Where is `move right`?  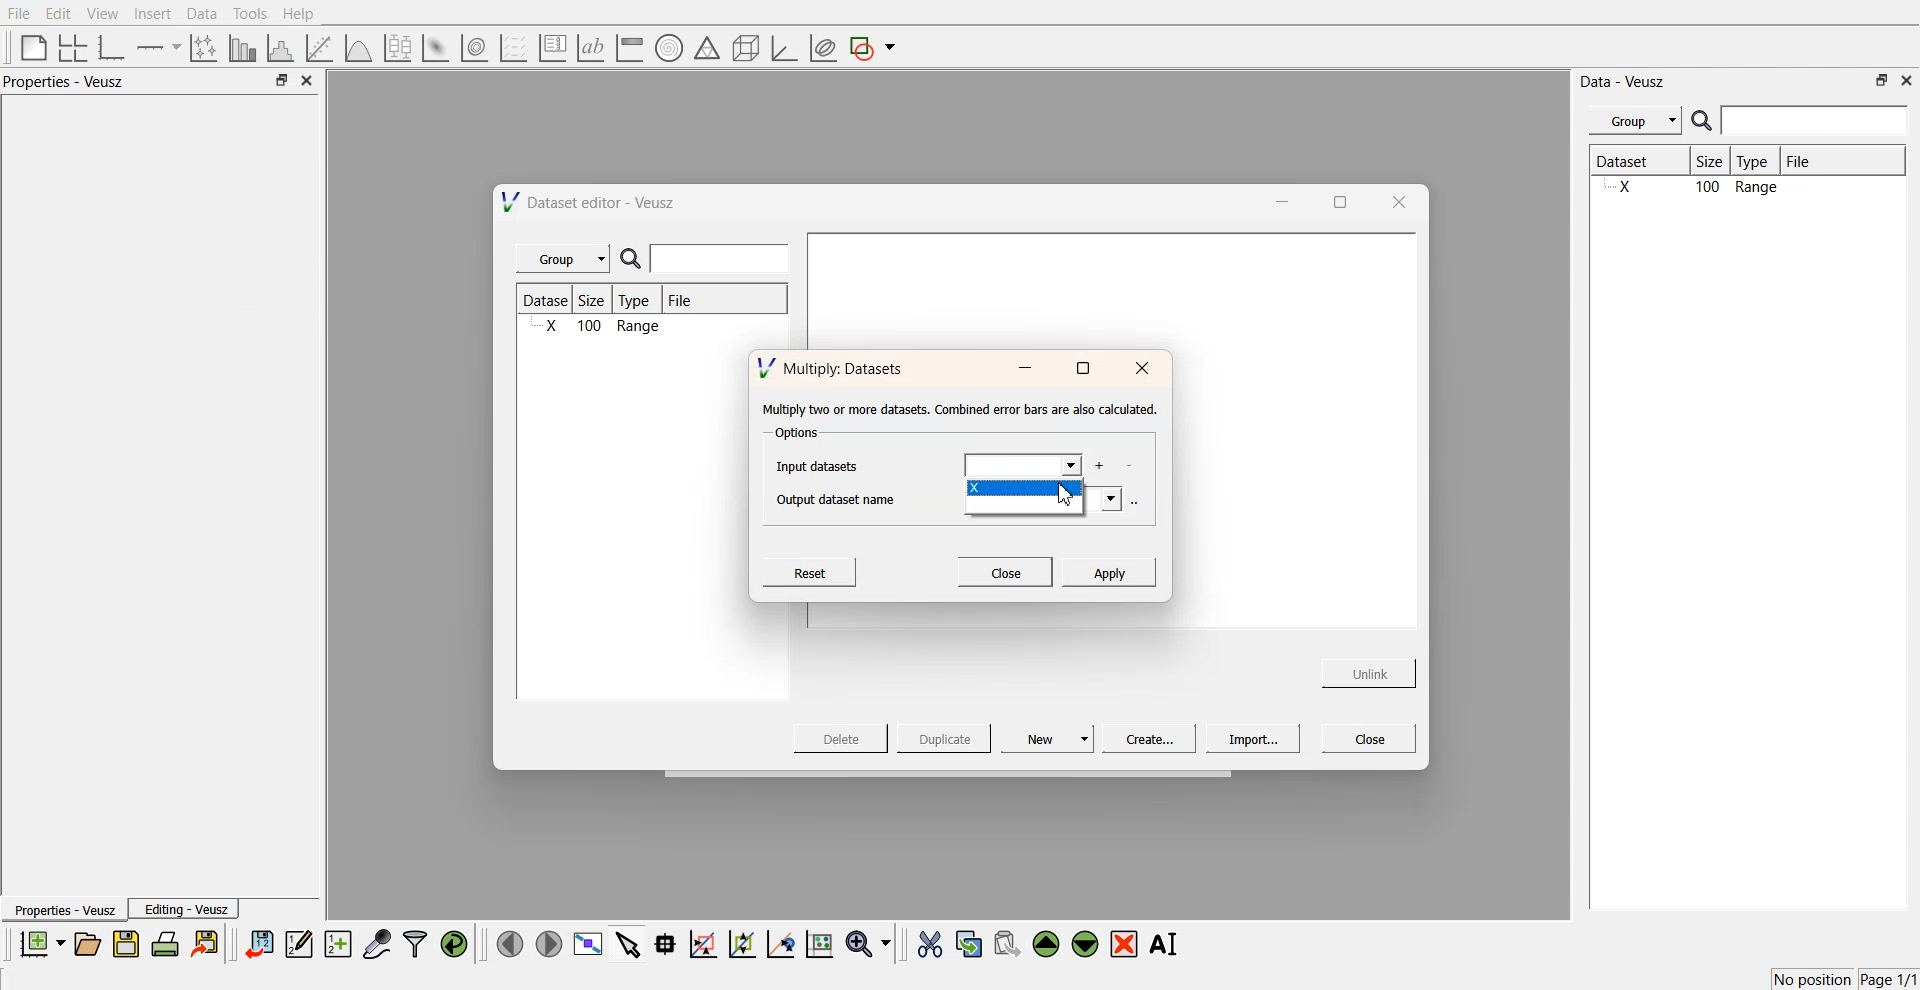 move right is located at coordinates (548, 942).